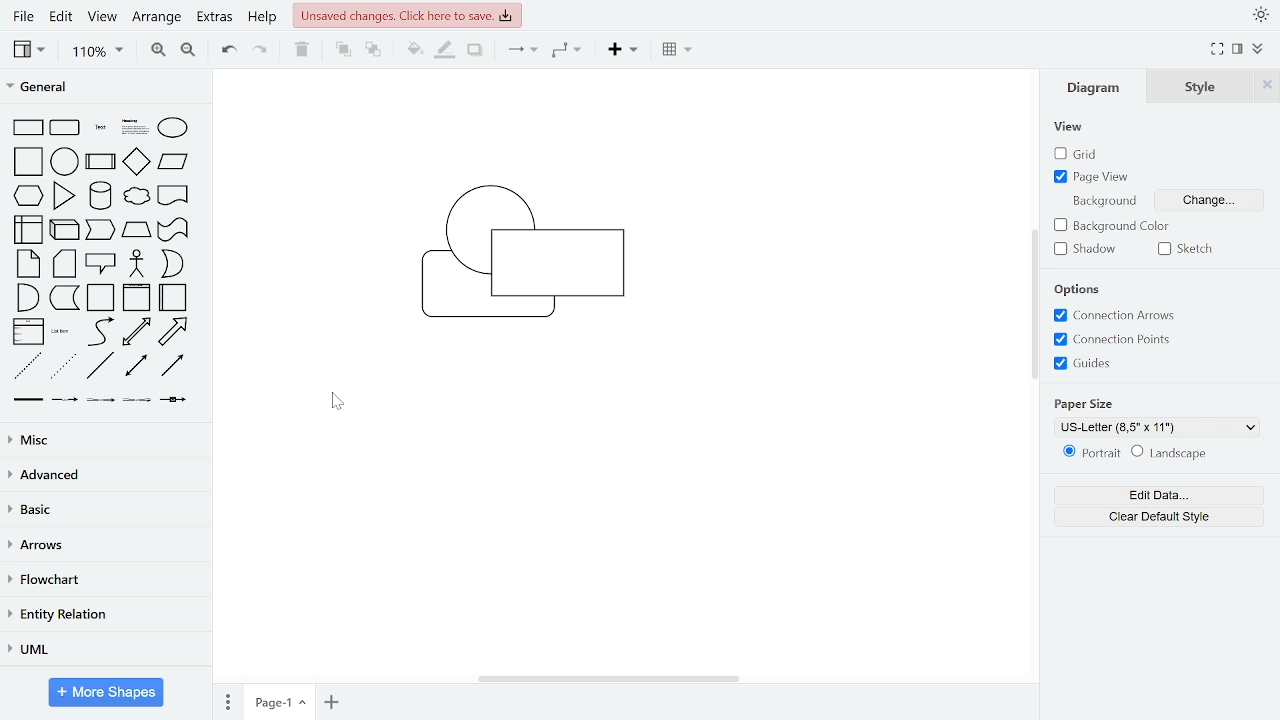  I want to click on table, so click(680, 52).